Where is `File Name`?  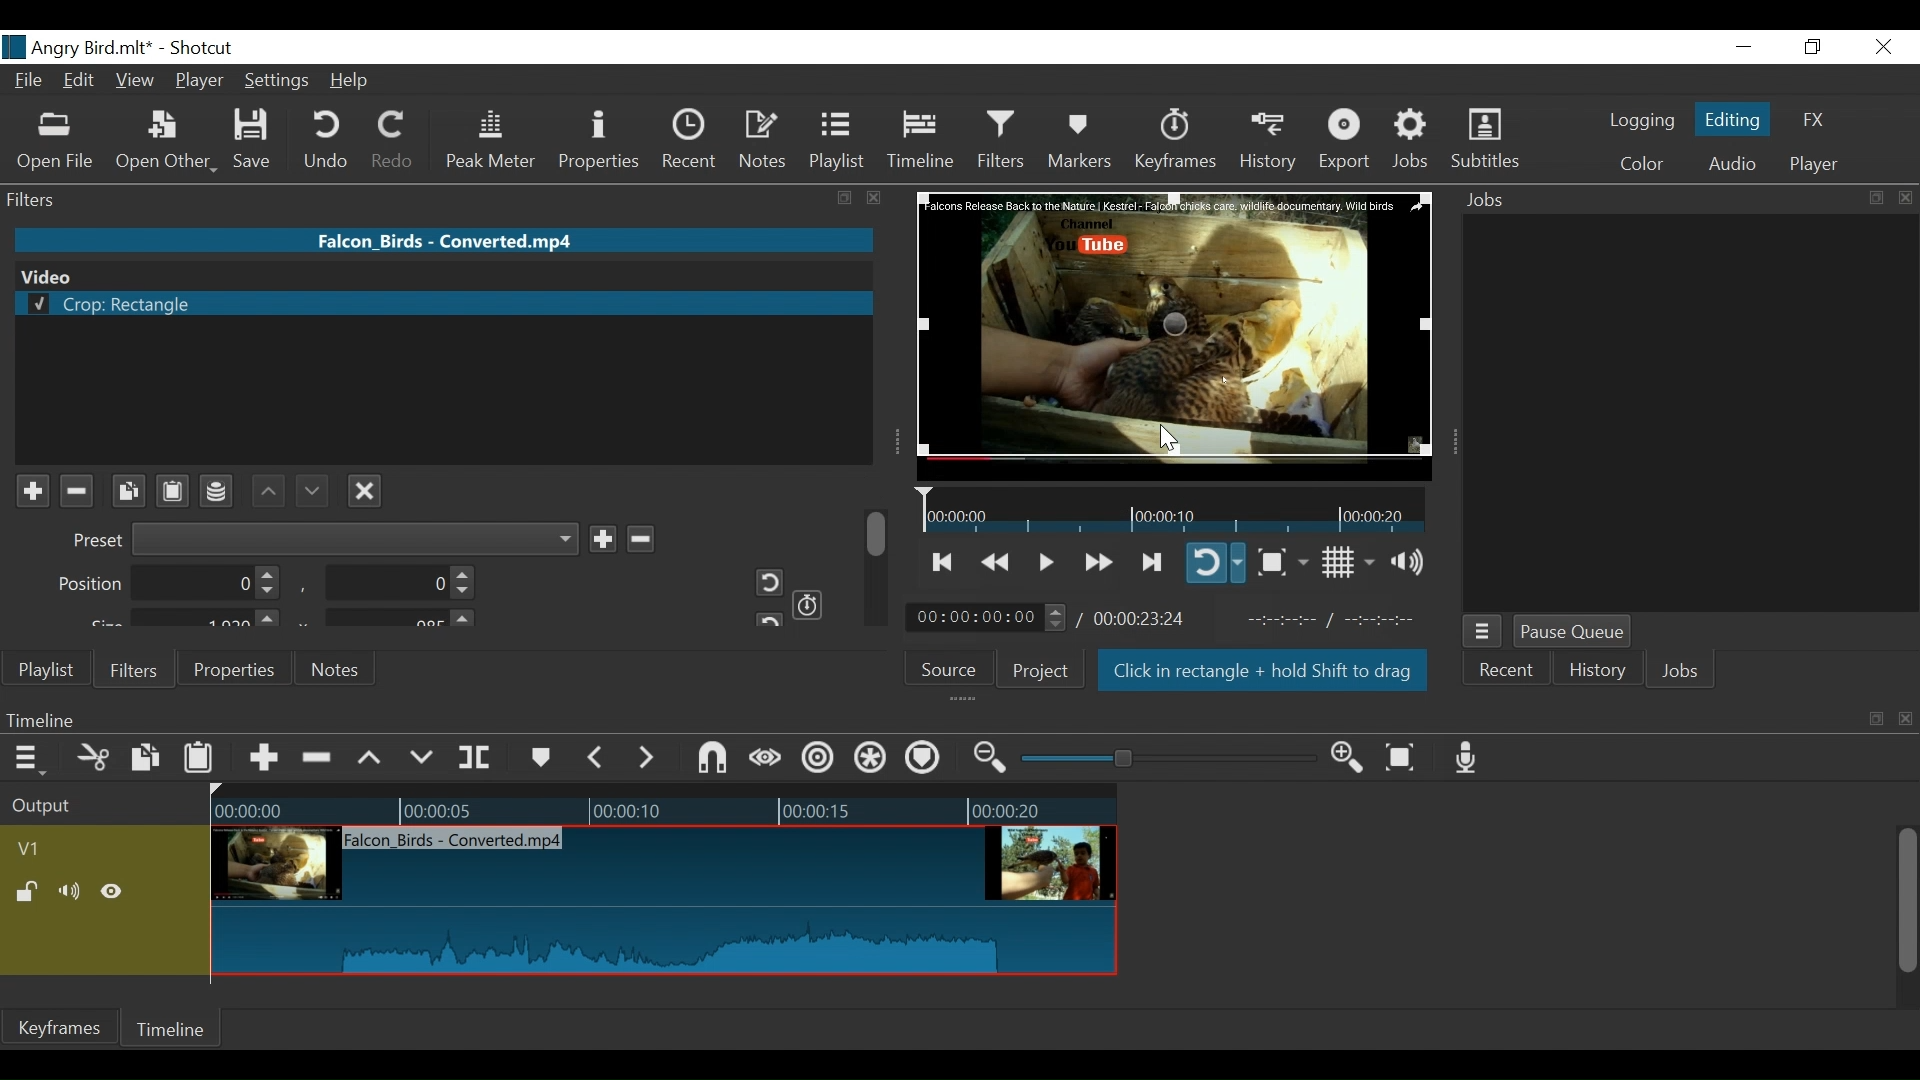 File Name is located at coordinates (447, 239).